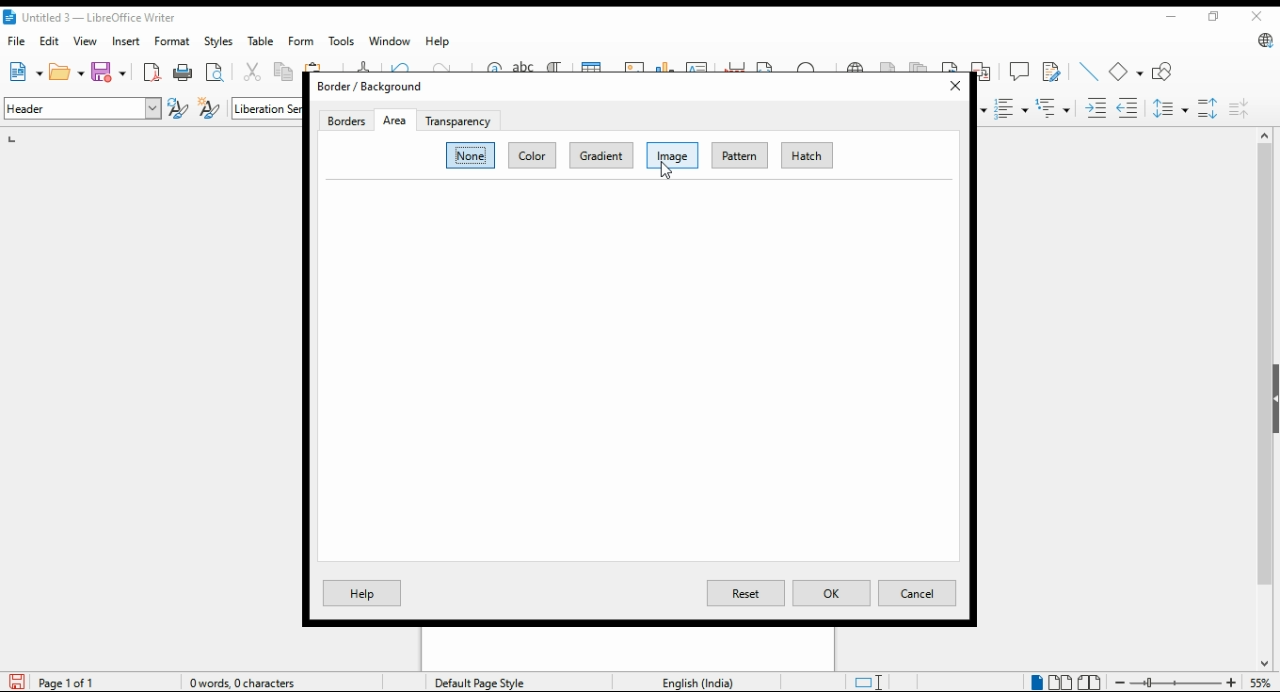 The height and width of the screenshot is (692, 1280). I want to click on format directly as pdf, so click(153, 72).